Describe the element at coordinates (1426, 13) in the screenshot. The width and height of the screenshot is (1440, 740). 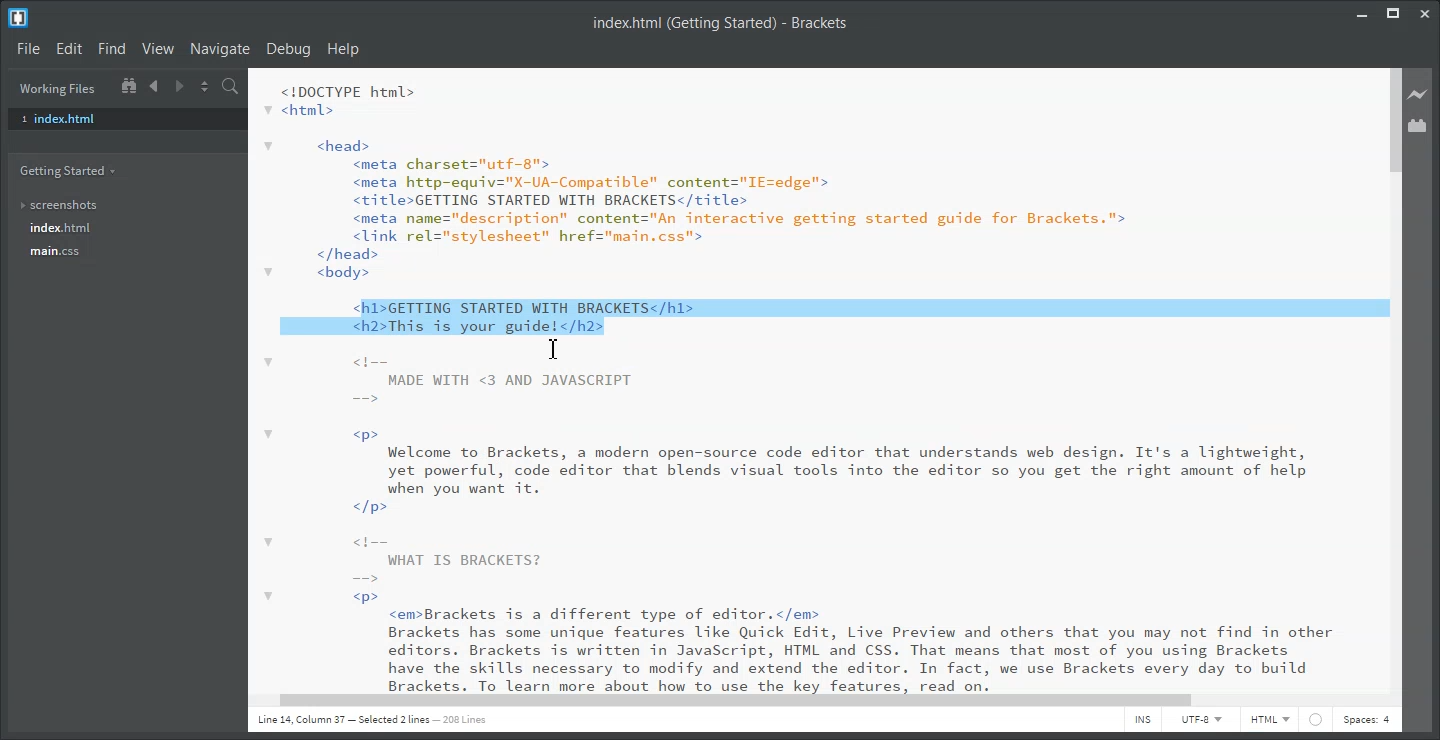
I see `Close` at that location.